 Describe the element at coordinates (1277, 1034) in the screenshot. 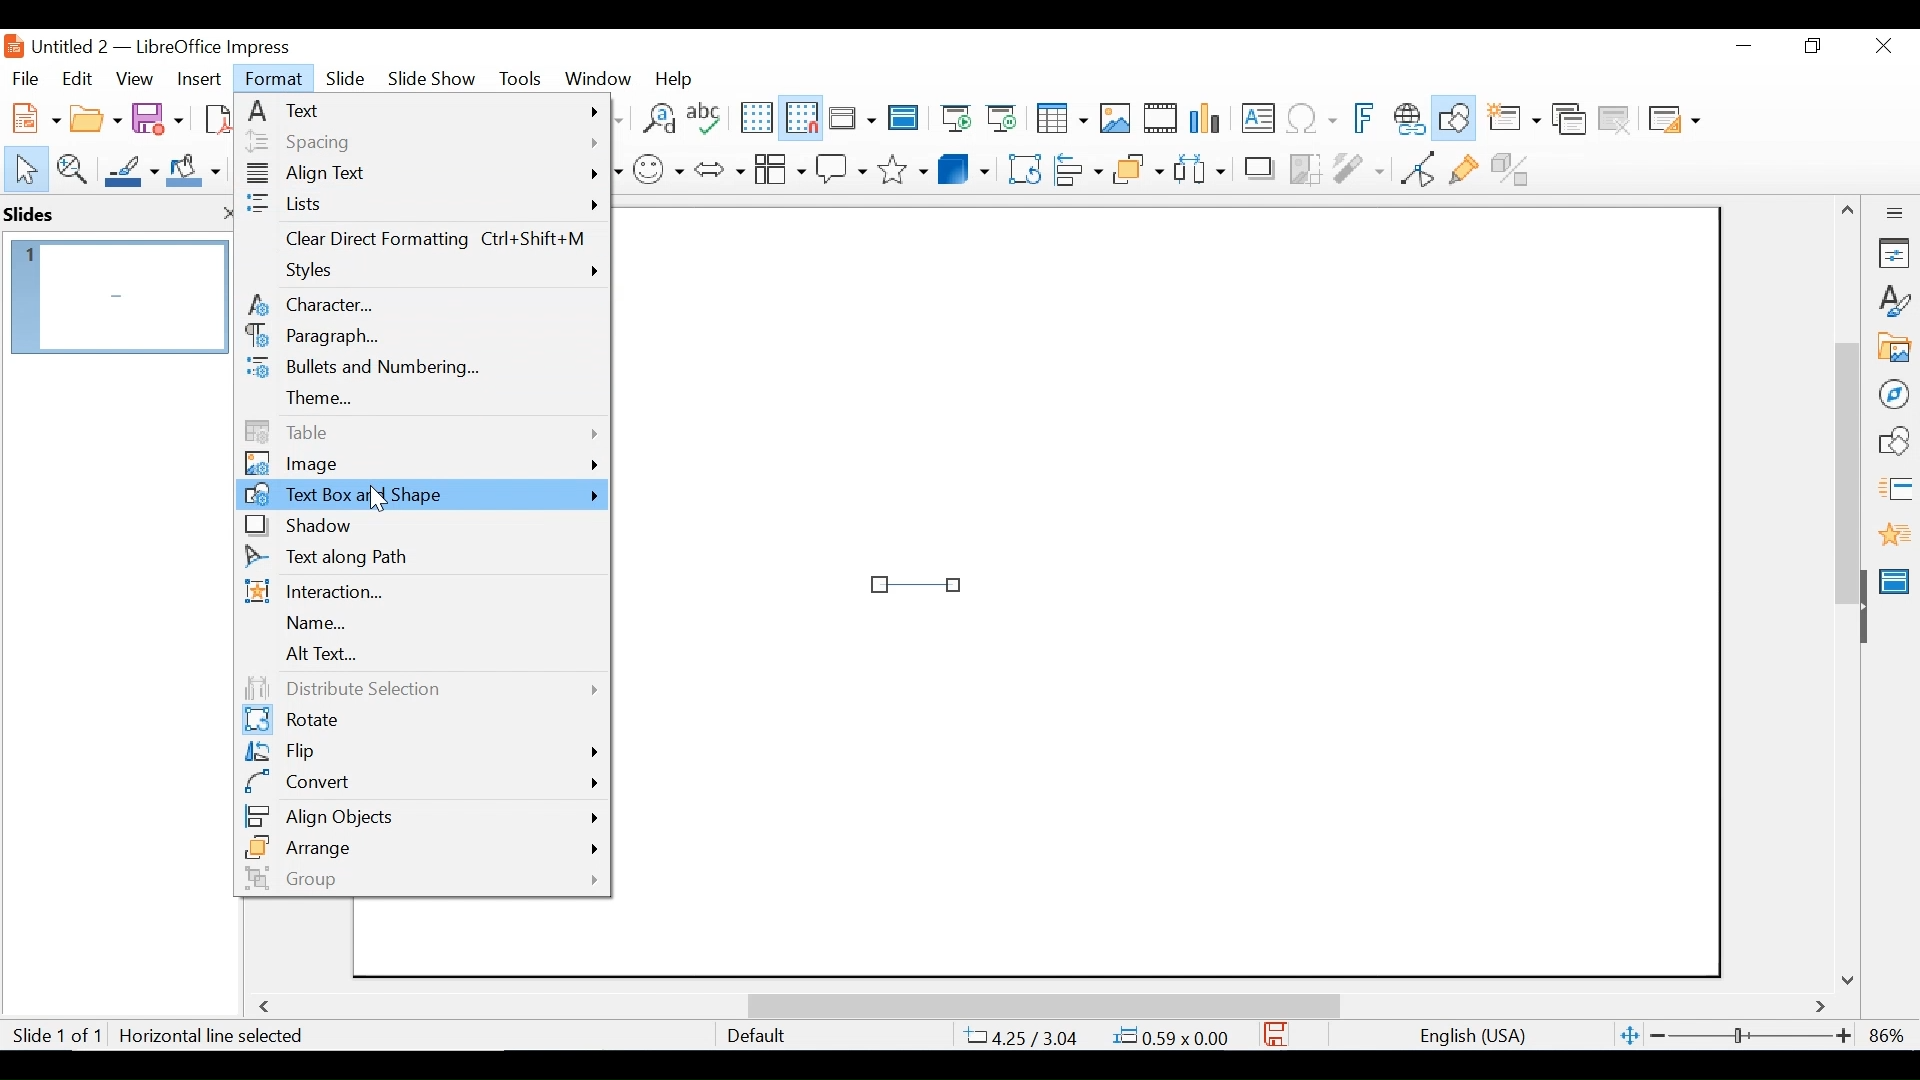

I see `Save` at that location.